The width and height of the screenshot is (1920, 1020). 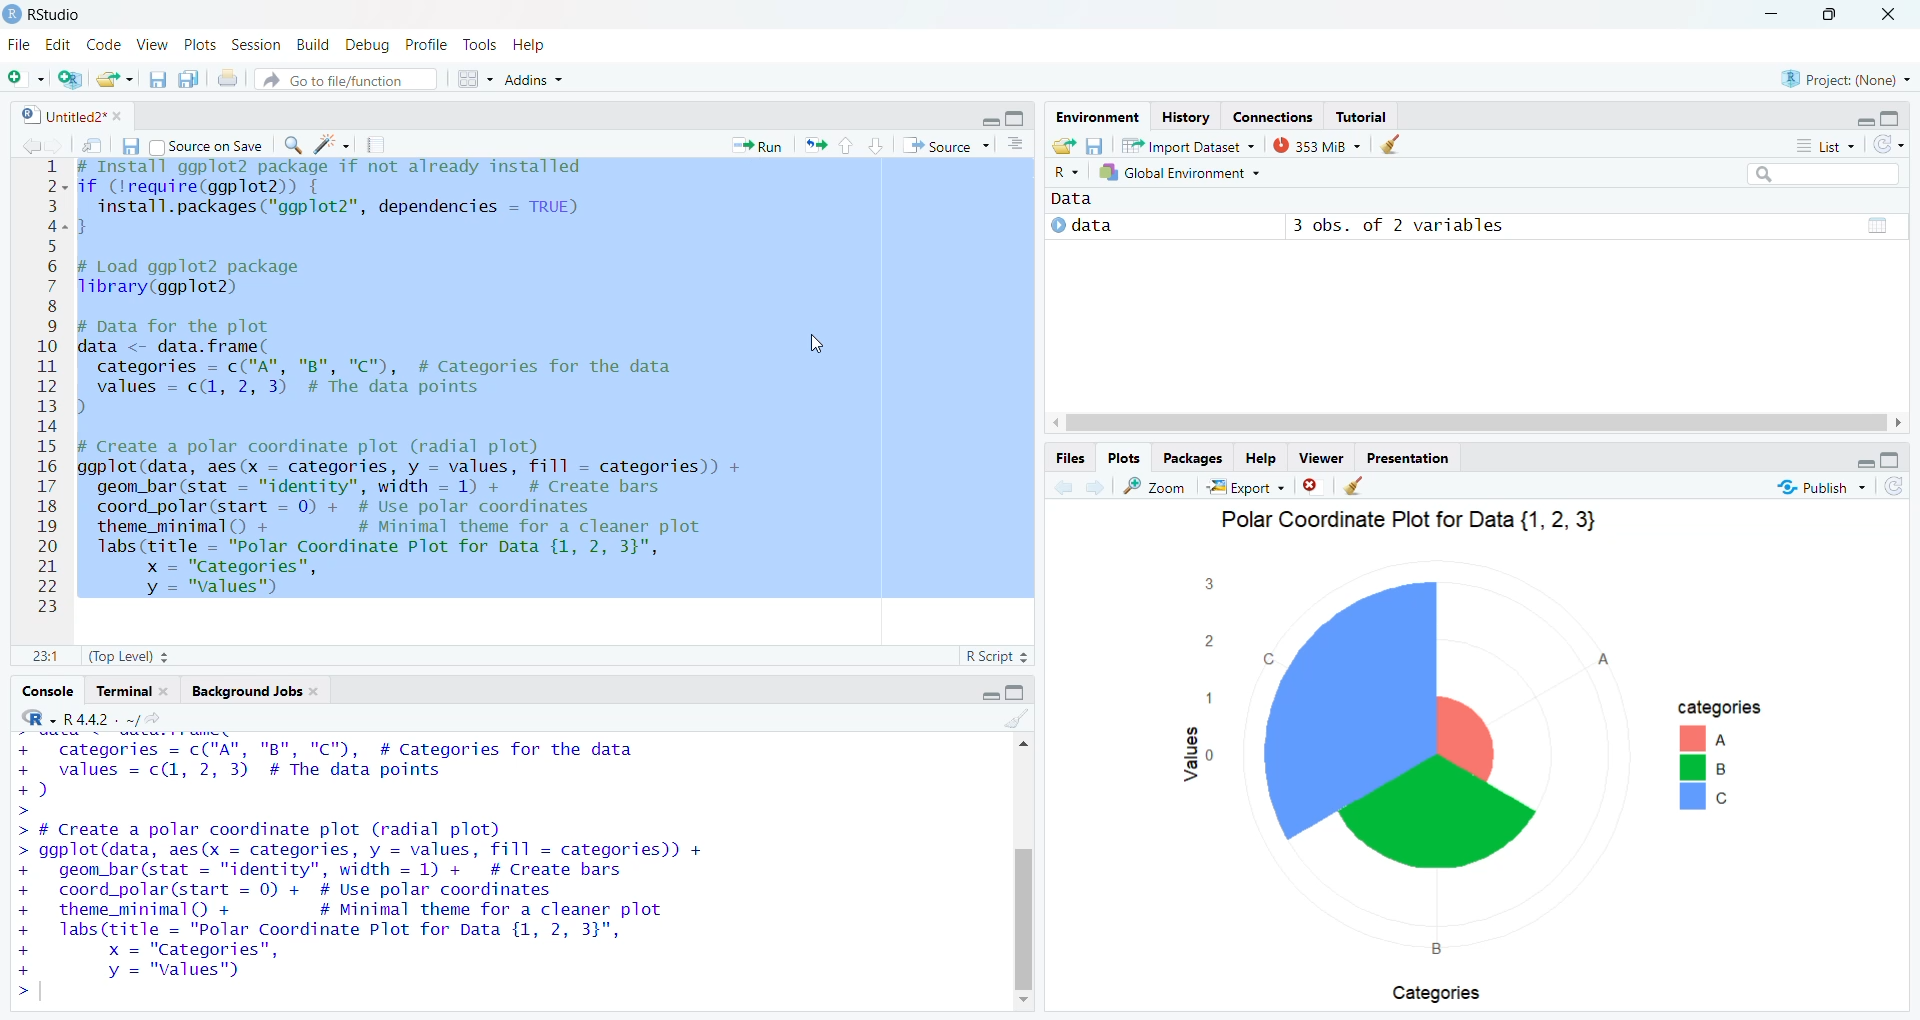 What do you see at coordinates (254, 693) in the screenshot?
I see `‘Background Jobs` at bounding box center [254, 693].